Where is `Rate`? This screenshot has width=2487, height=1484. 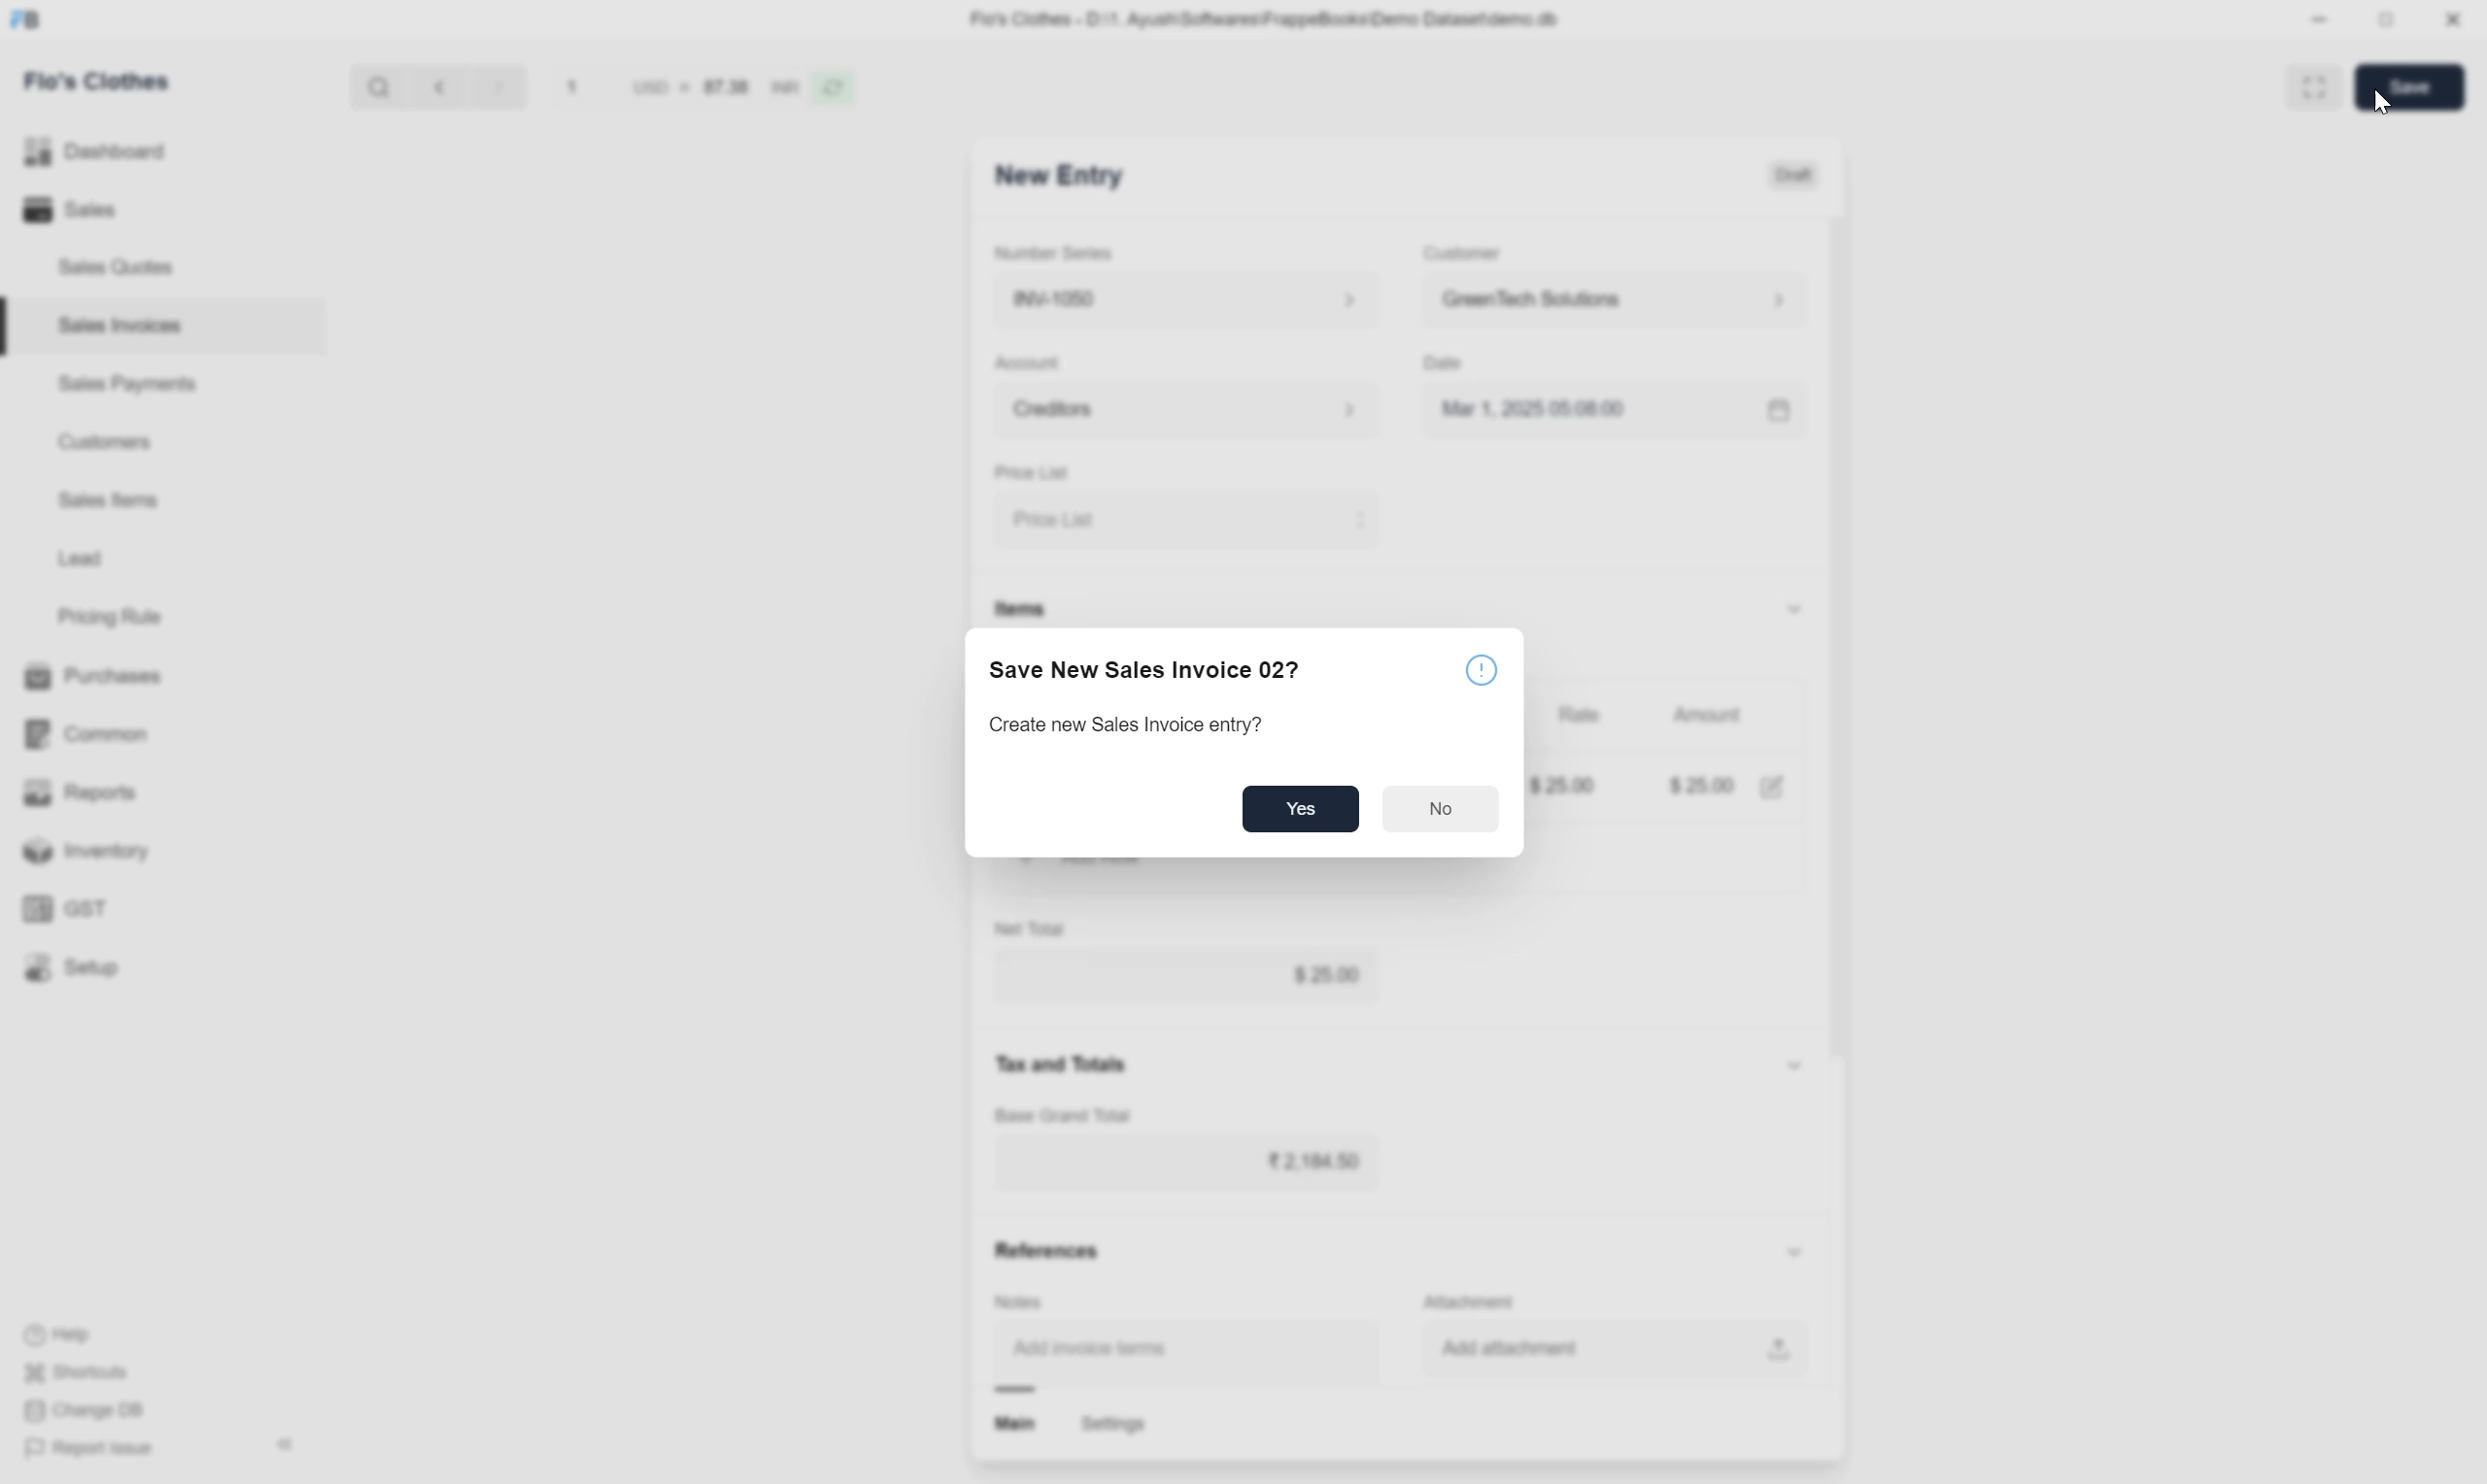
Rate is located at coordinates (1582, 717).